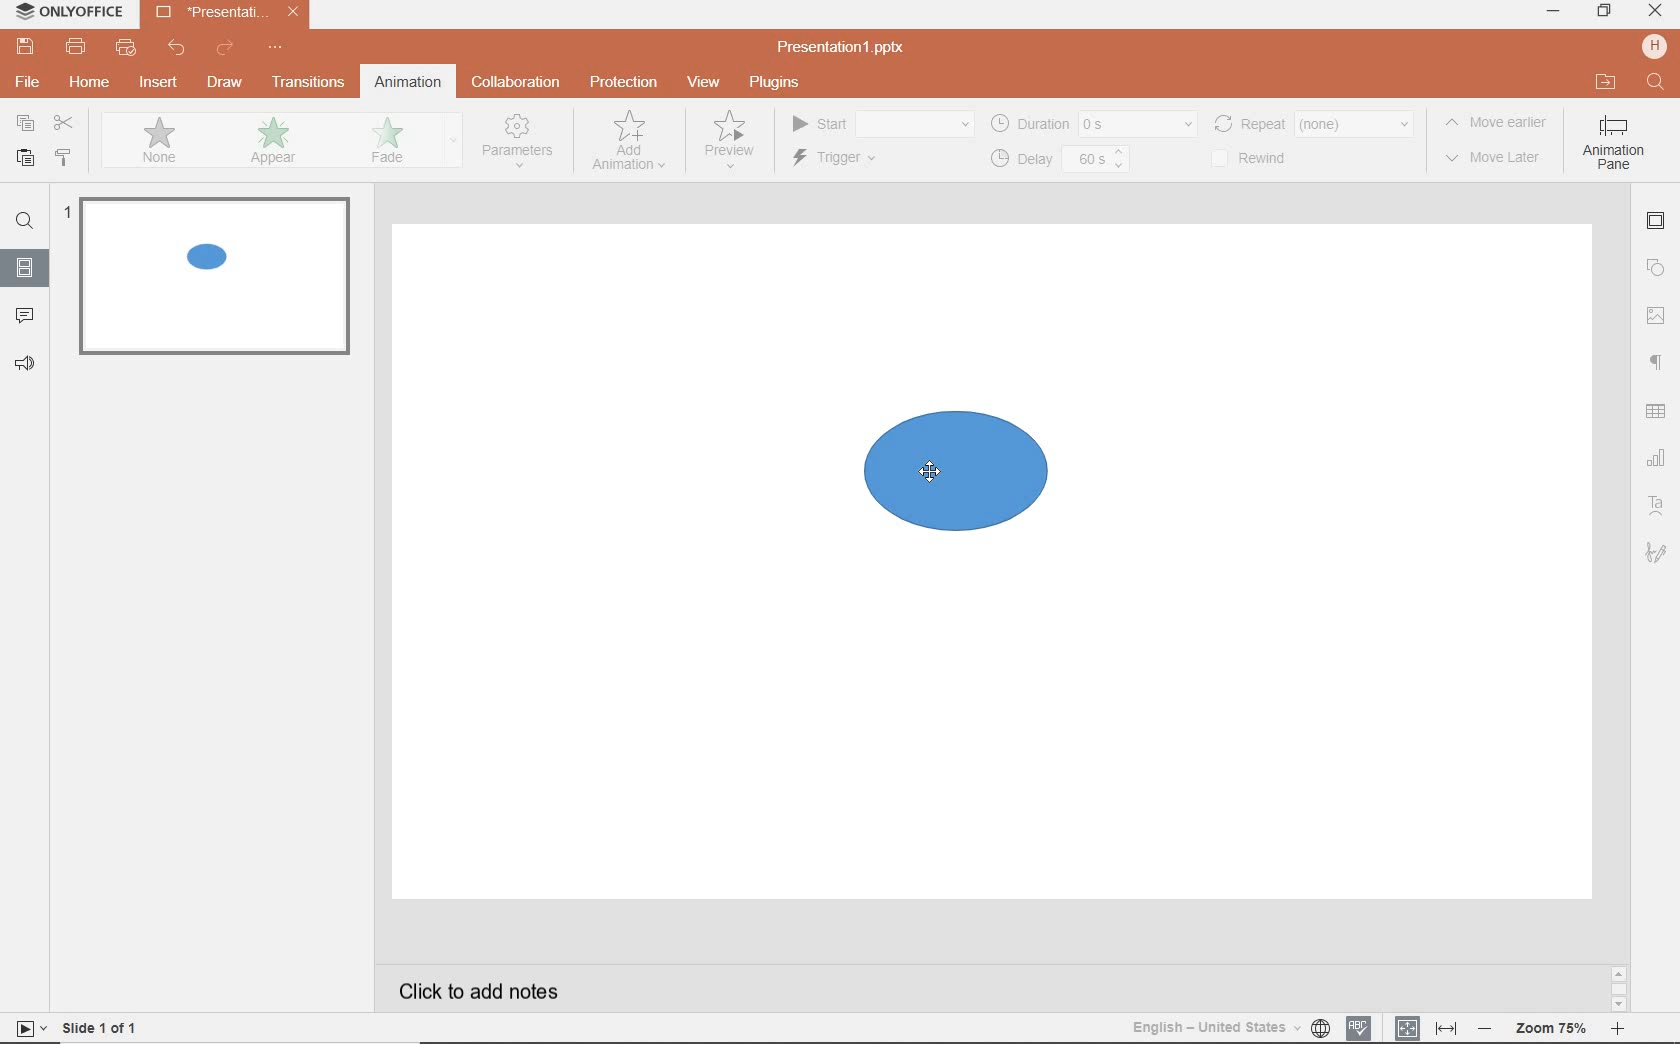 Image resolution: width=1680 pixels, height=1044 pixels. Describe the element at coordinates (727, 145) in the screenshot. I see `preview` at that location.